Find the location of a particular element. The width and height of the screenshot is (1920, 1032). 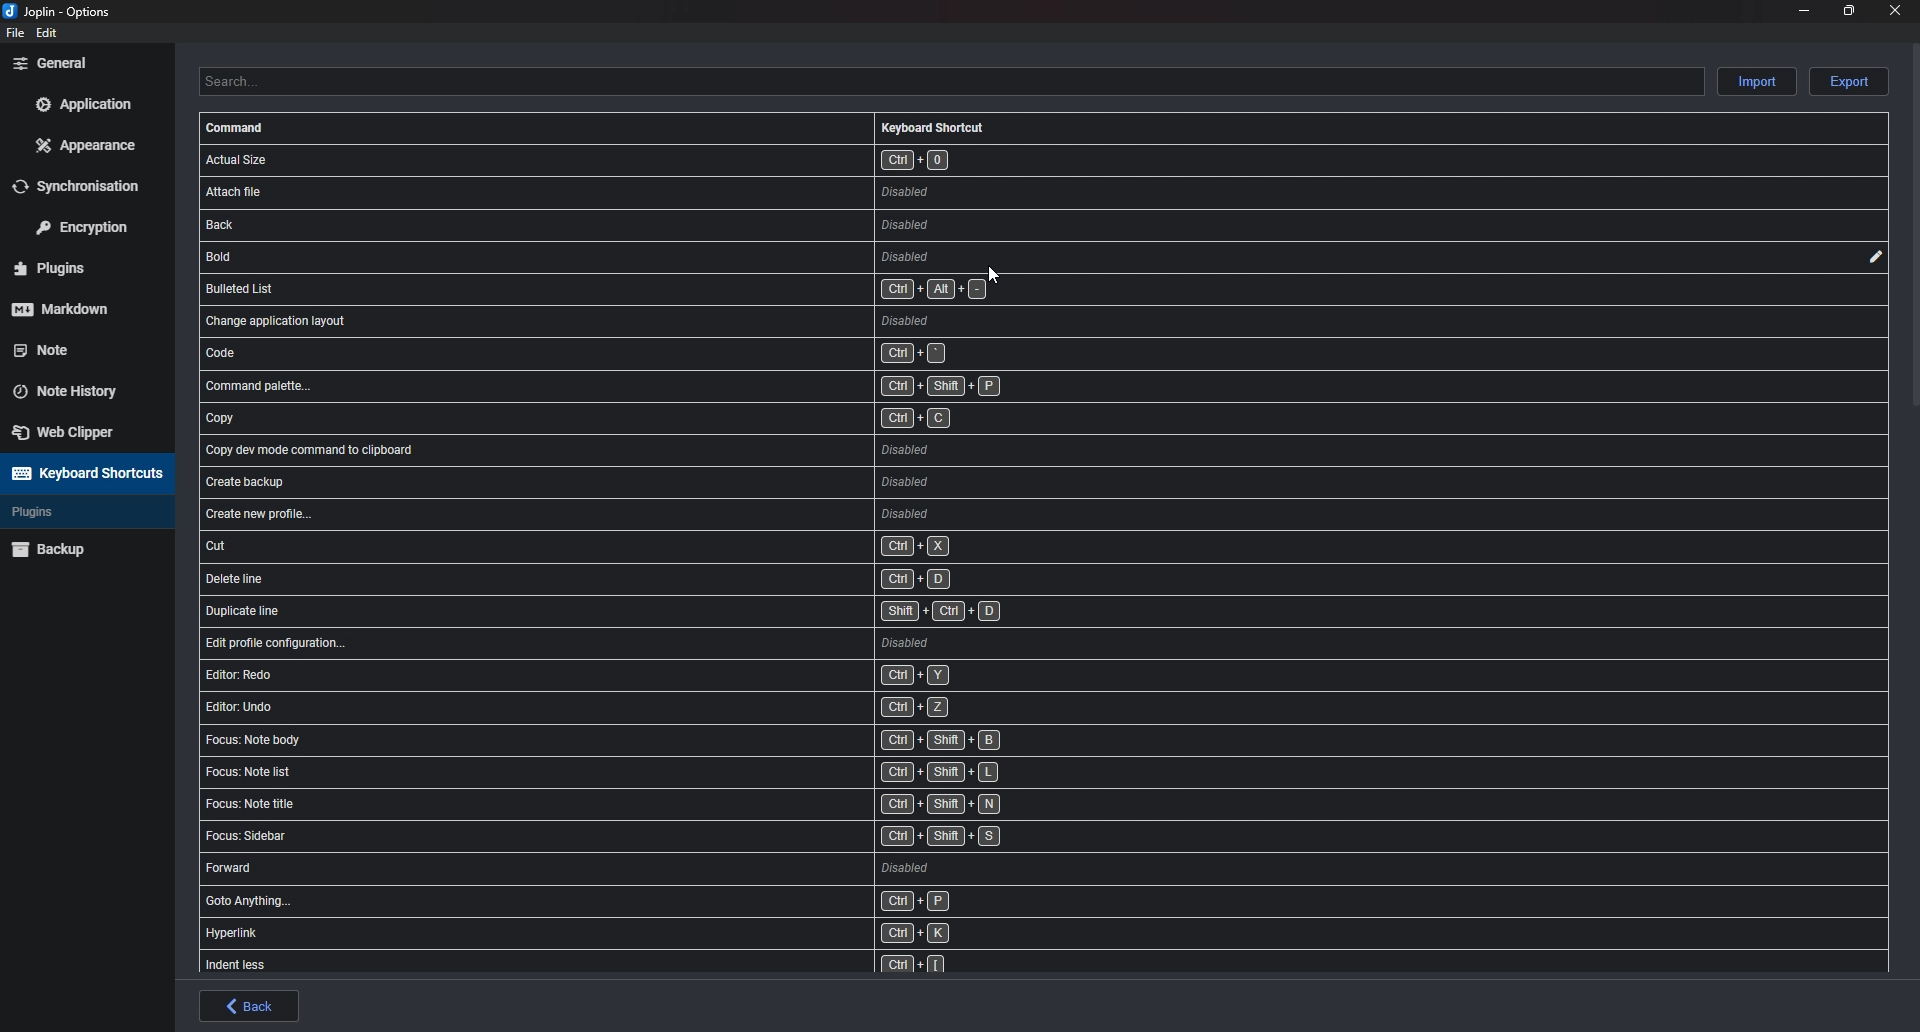

close is located at coordinates (1892, 10).